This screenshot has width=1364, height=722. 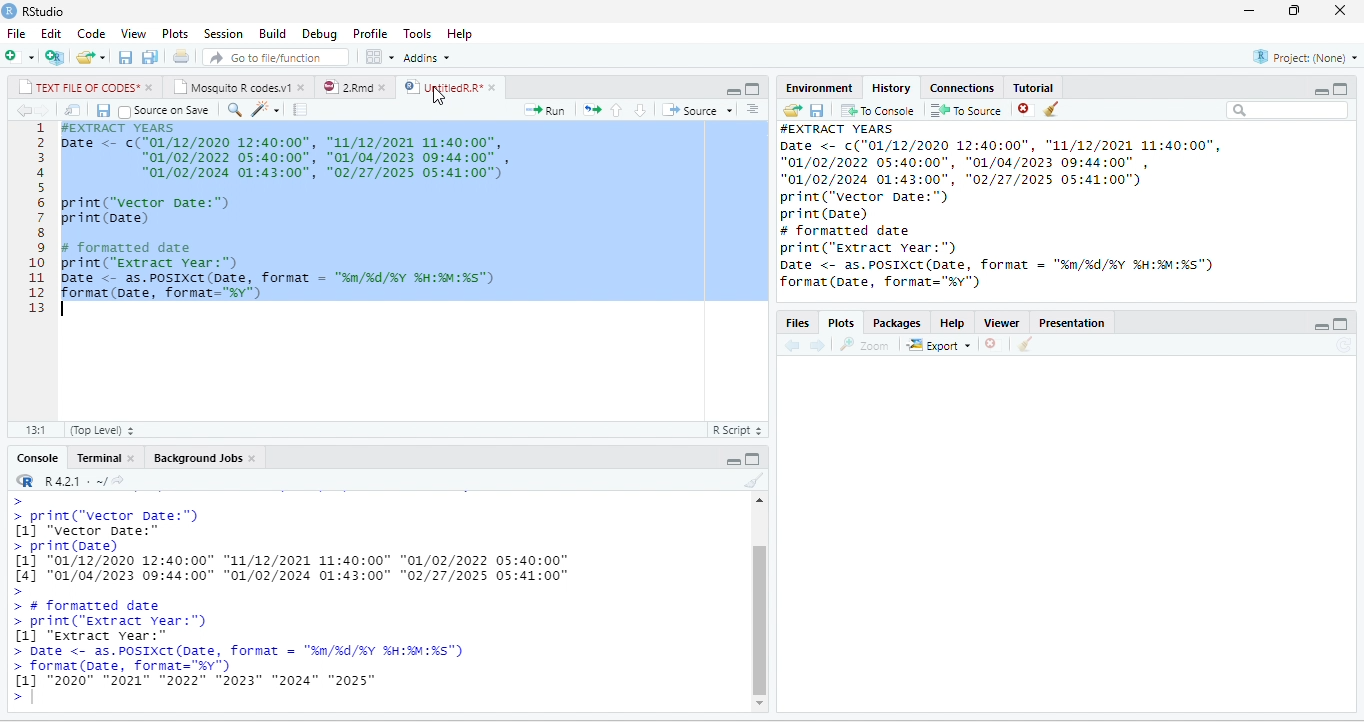 I want to click on line numbering, so click(x=36, y=218).